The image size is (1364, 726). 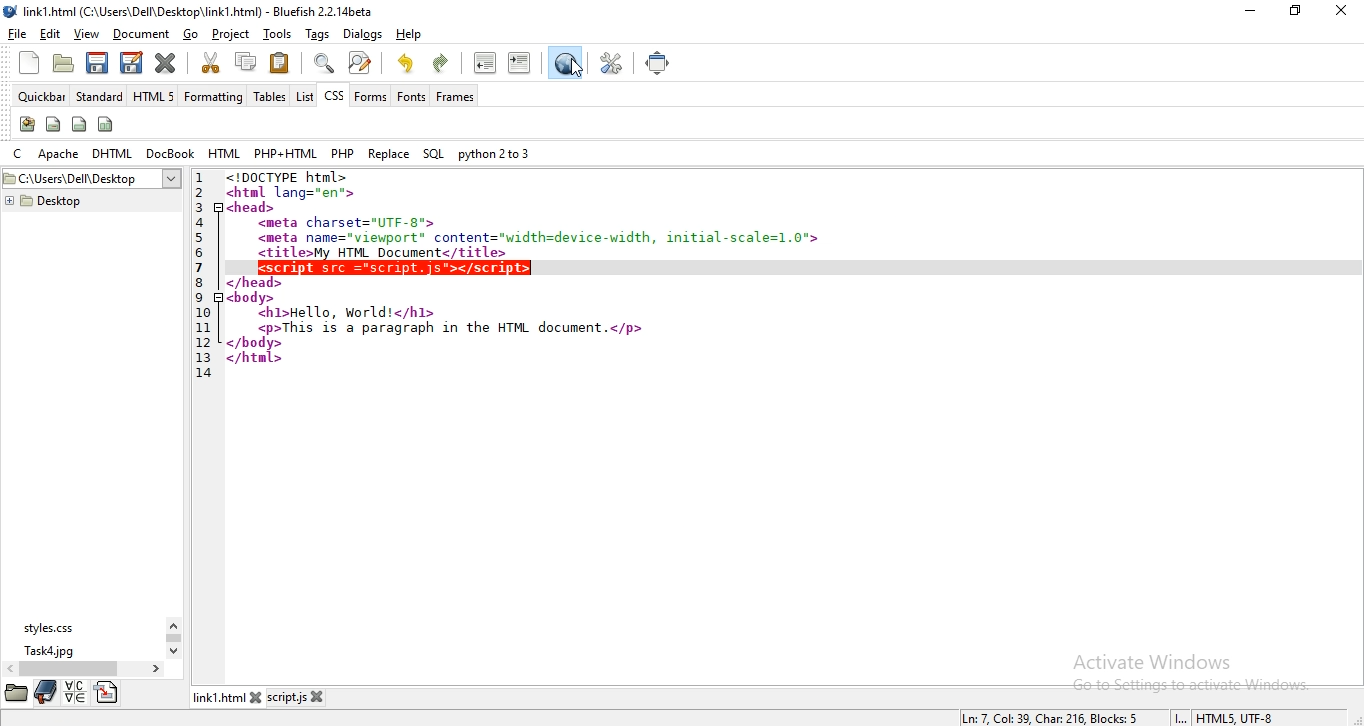 What do you see at coordinates (222, 697) in the screenshot?
I see `link1` at bounding box center [222, 697].